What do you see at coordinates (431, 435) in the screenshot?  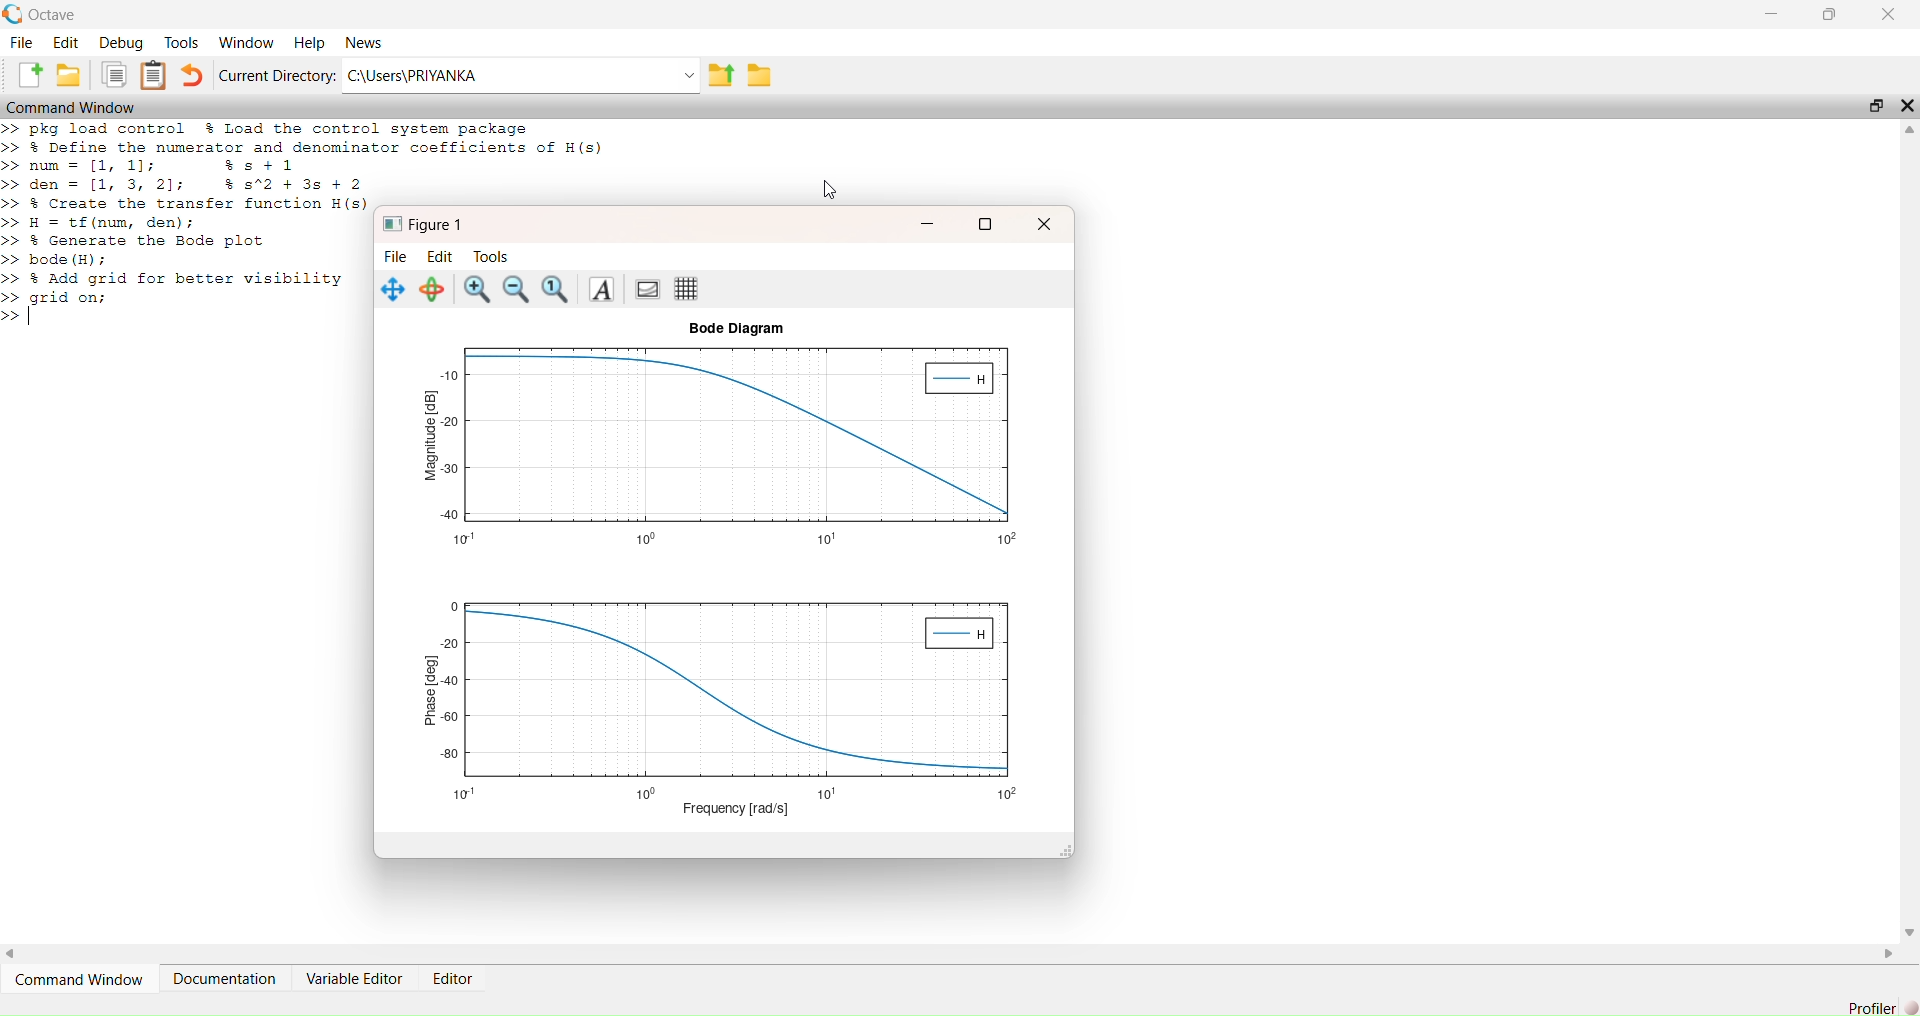 I see `Magnitude [dB]` at bounding box center [431, 435].